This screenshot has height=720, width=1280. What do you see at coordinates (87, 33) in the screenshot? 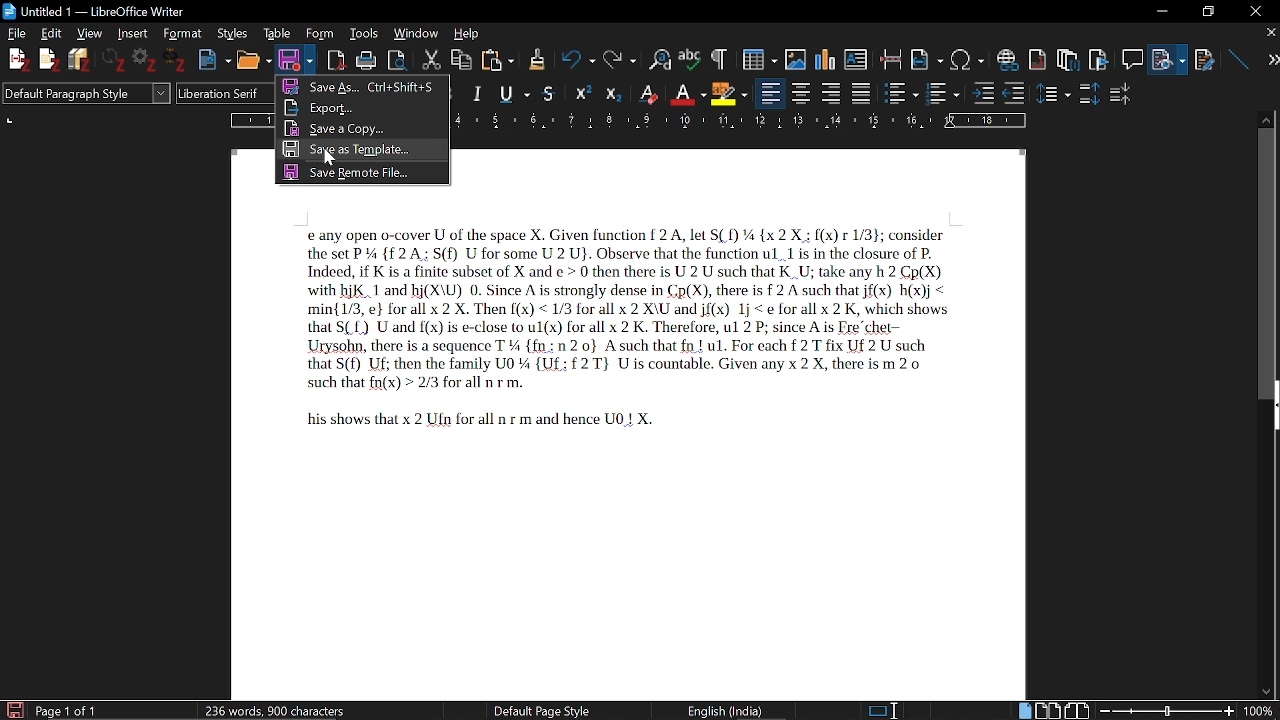
I see `View` at bounding box center [87, 33].